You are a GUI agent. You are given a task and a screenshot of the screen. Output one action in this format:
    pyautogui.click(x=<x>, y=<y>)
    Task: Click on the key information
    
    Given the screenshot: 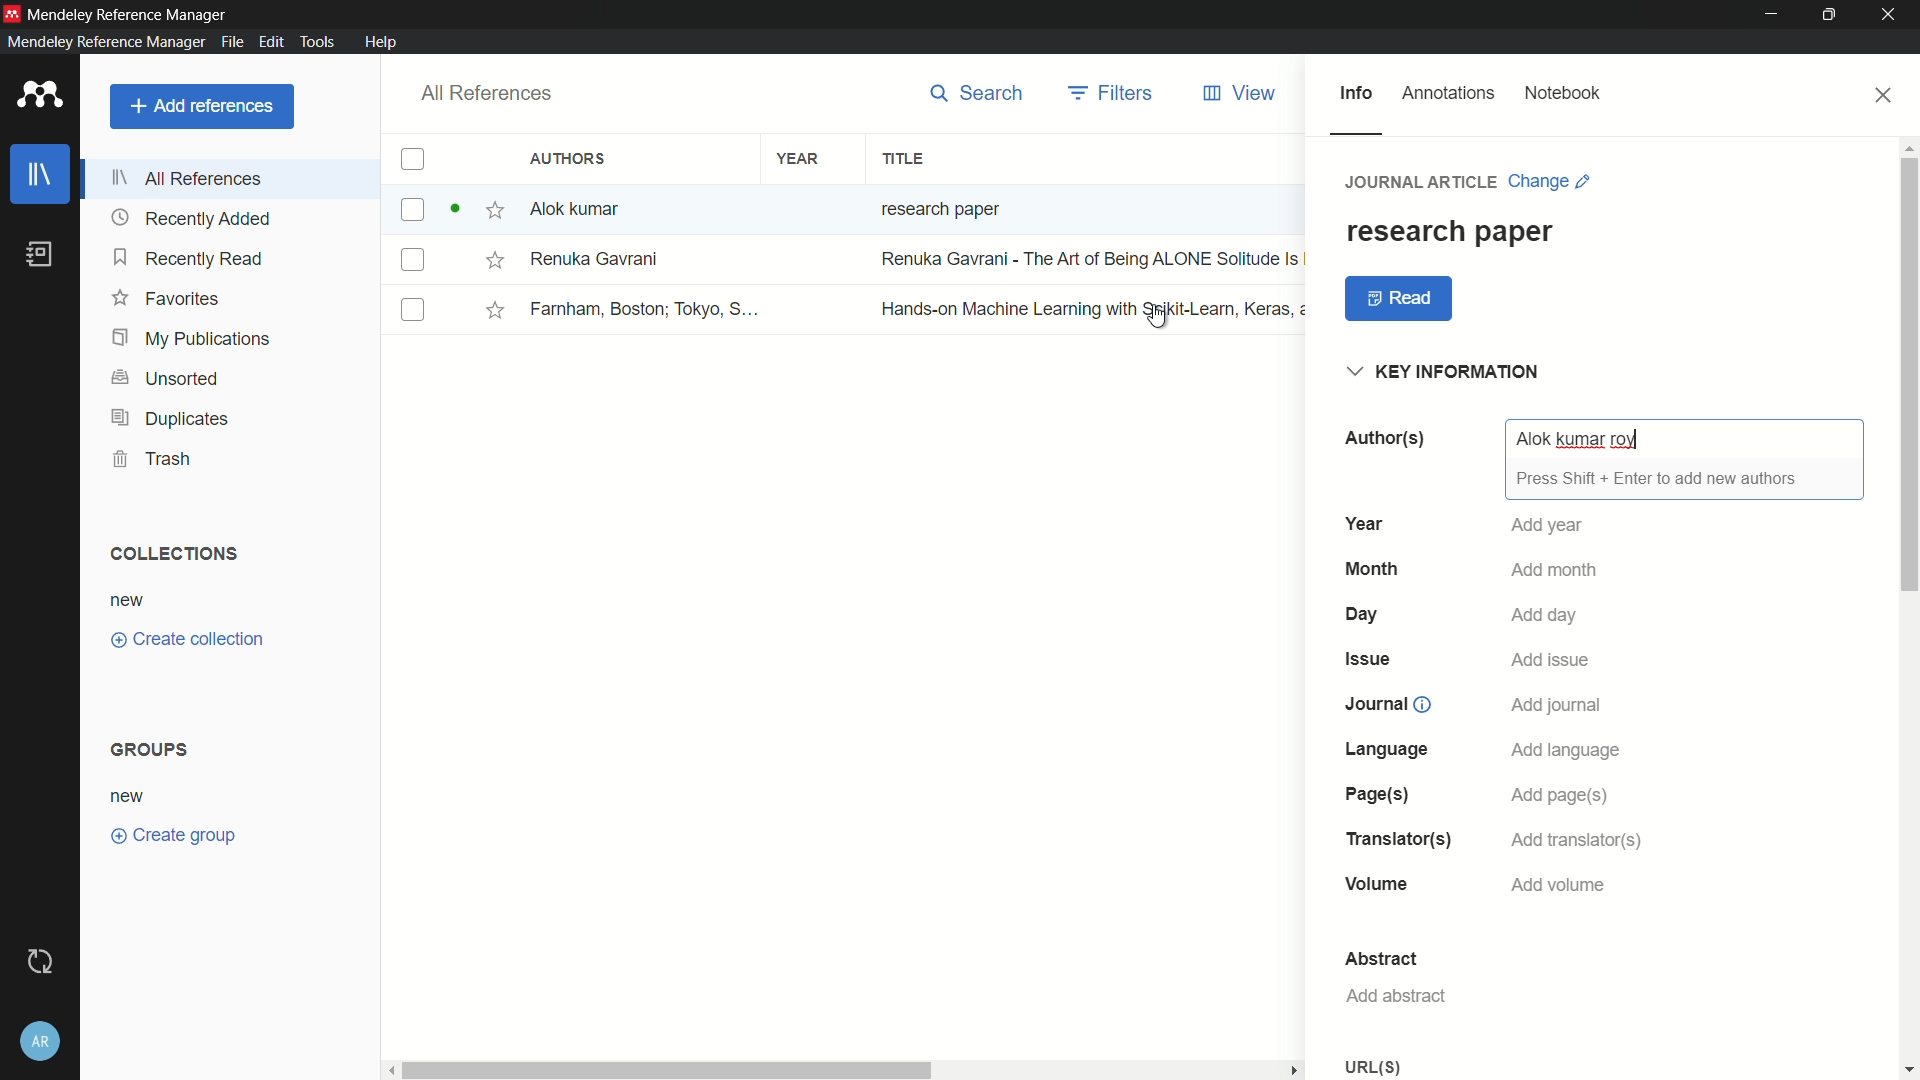 What is the action you would take?
    pyautogui.click(x=1447, y=373)
    